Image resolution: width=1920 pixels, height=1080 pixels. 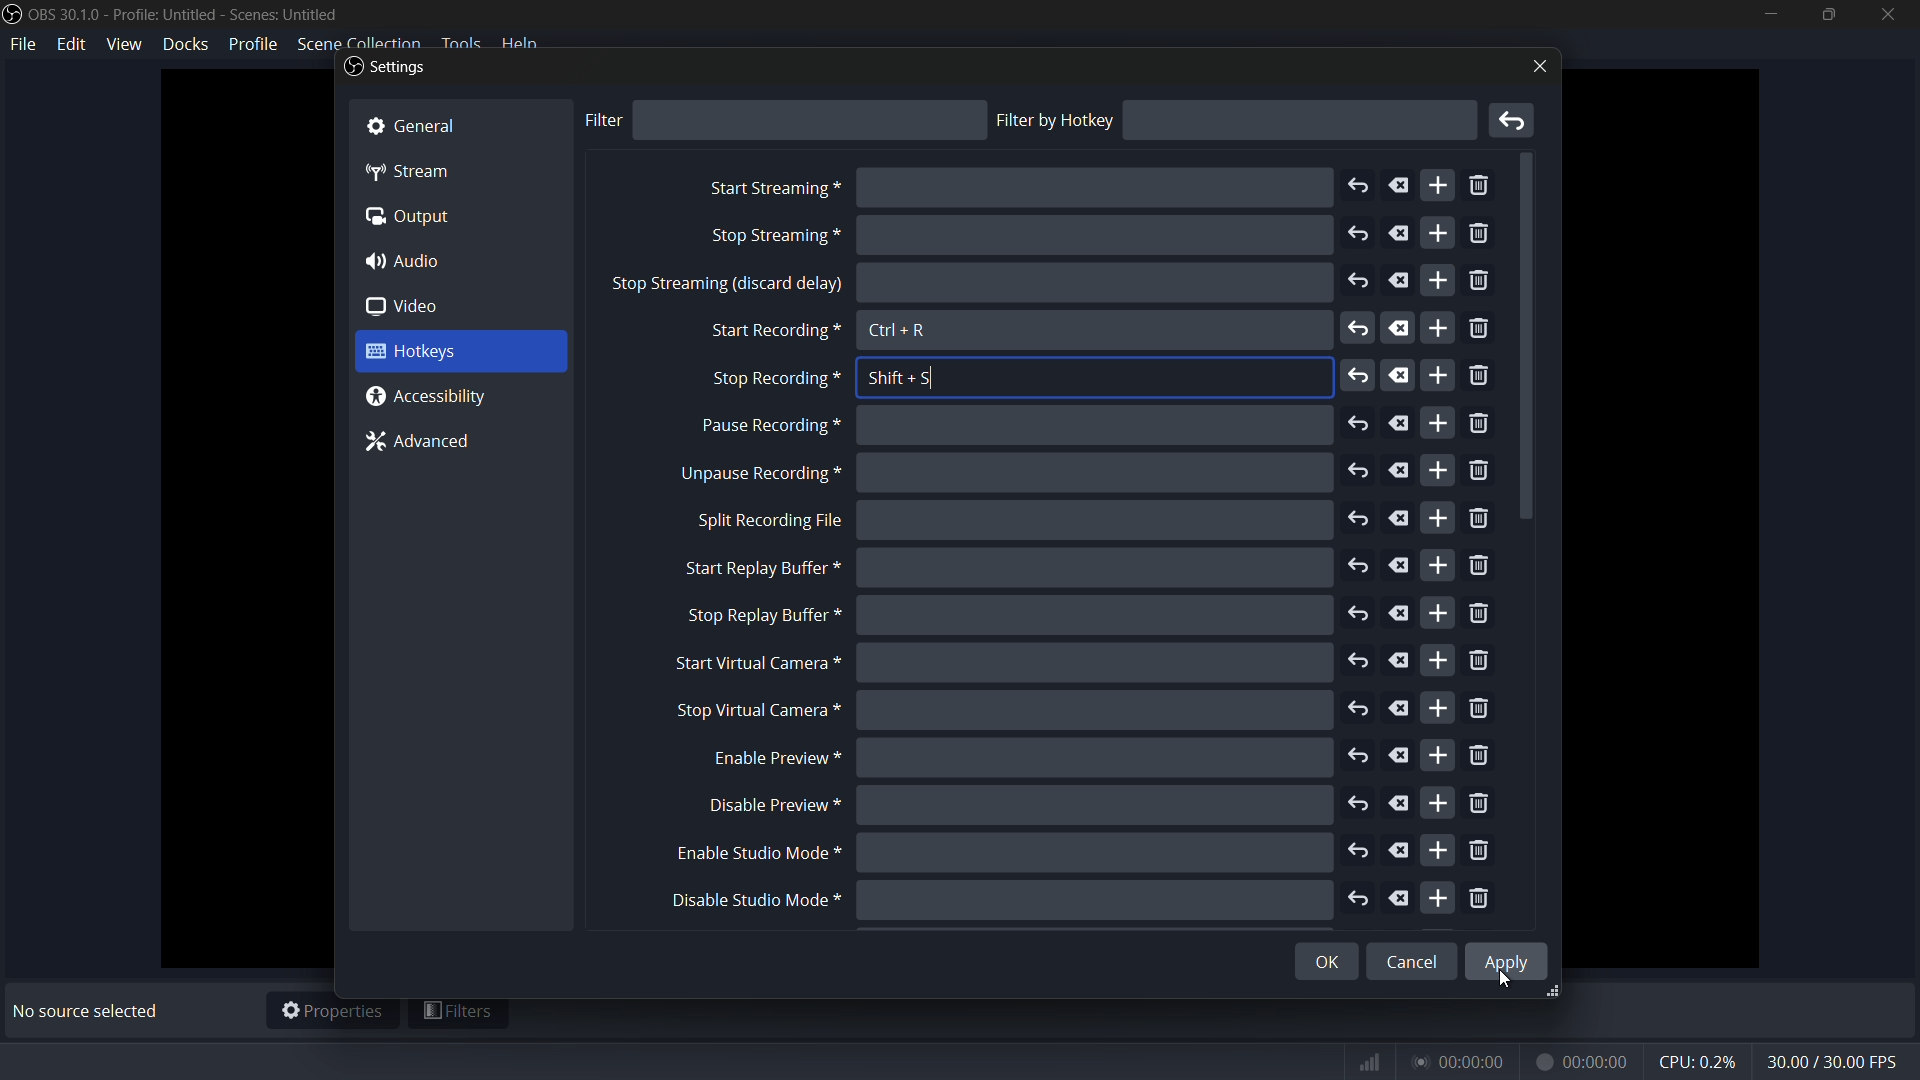 I want to click on enable preview, so click(x=769, y=759).